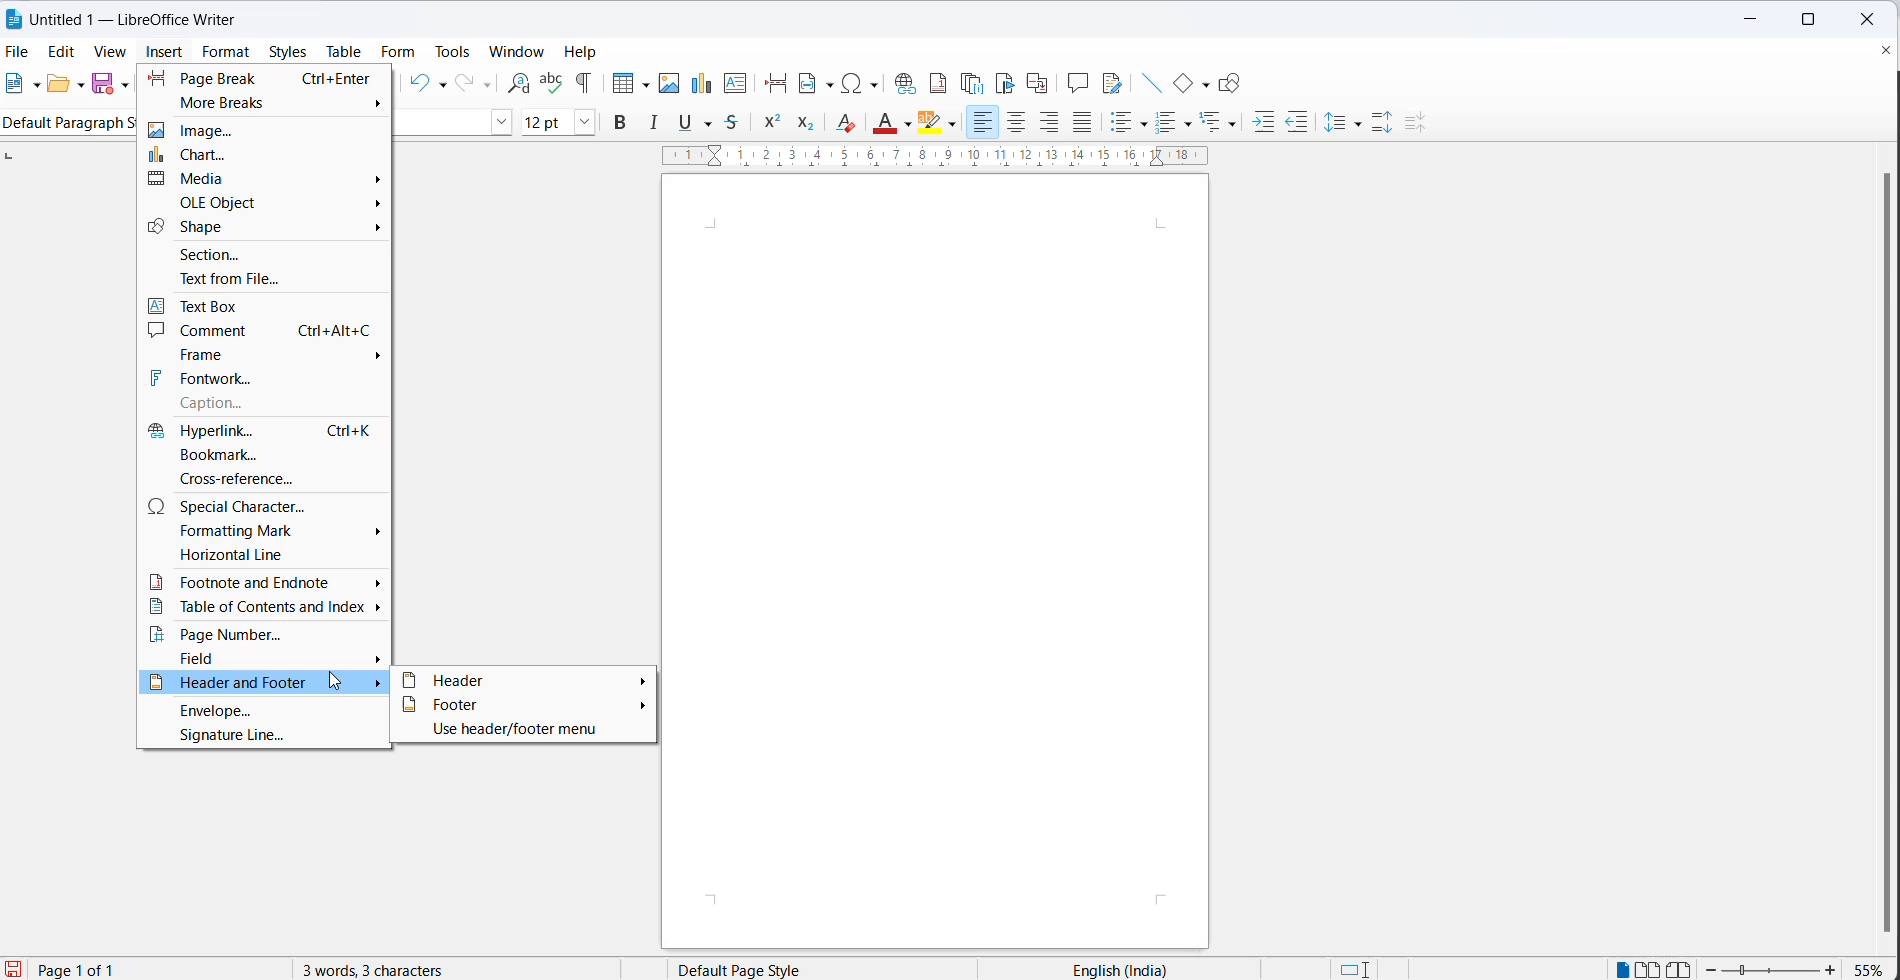 The width and height of the screenshot is (1900, 980). I want to click on undo, so click(416, 83).